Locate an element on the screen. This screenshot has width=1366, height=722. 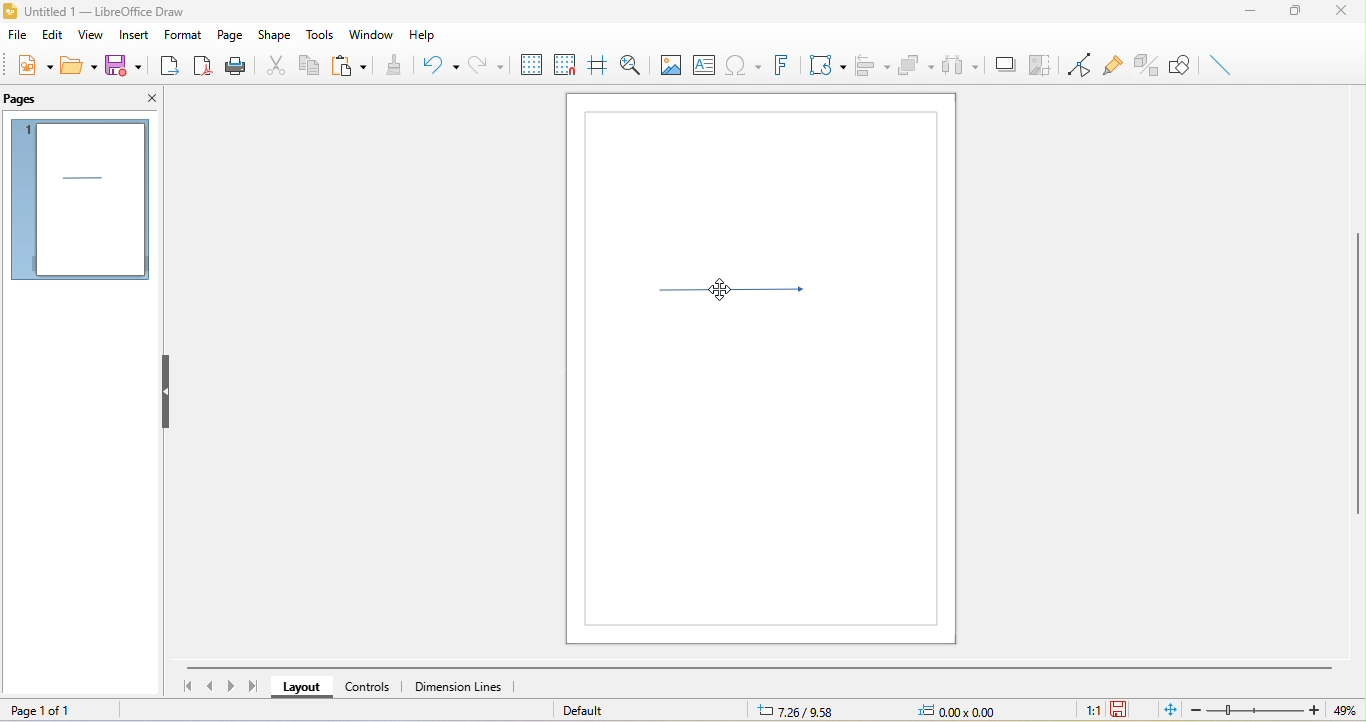
fit to the current window is located at coordinates (1165, 711).